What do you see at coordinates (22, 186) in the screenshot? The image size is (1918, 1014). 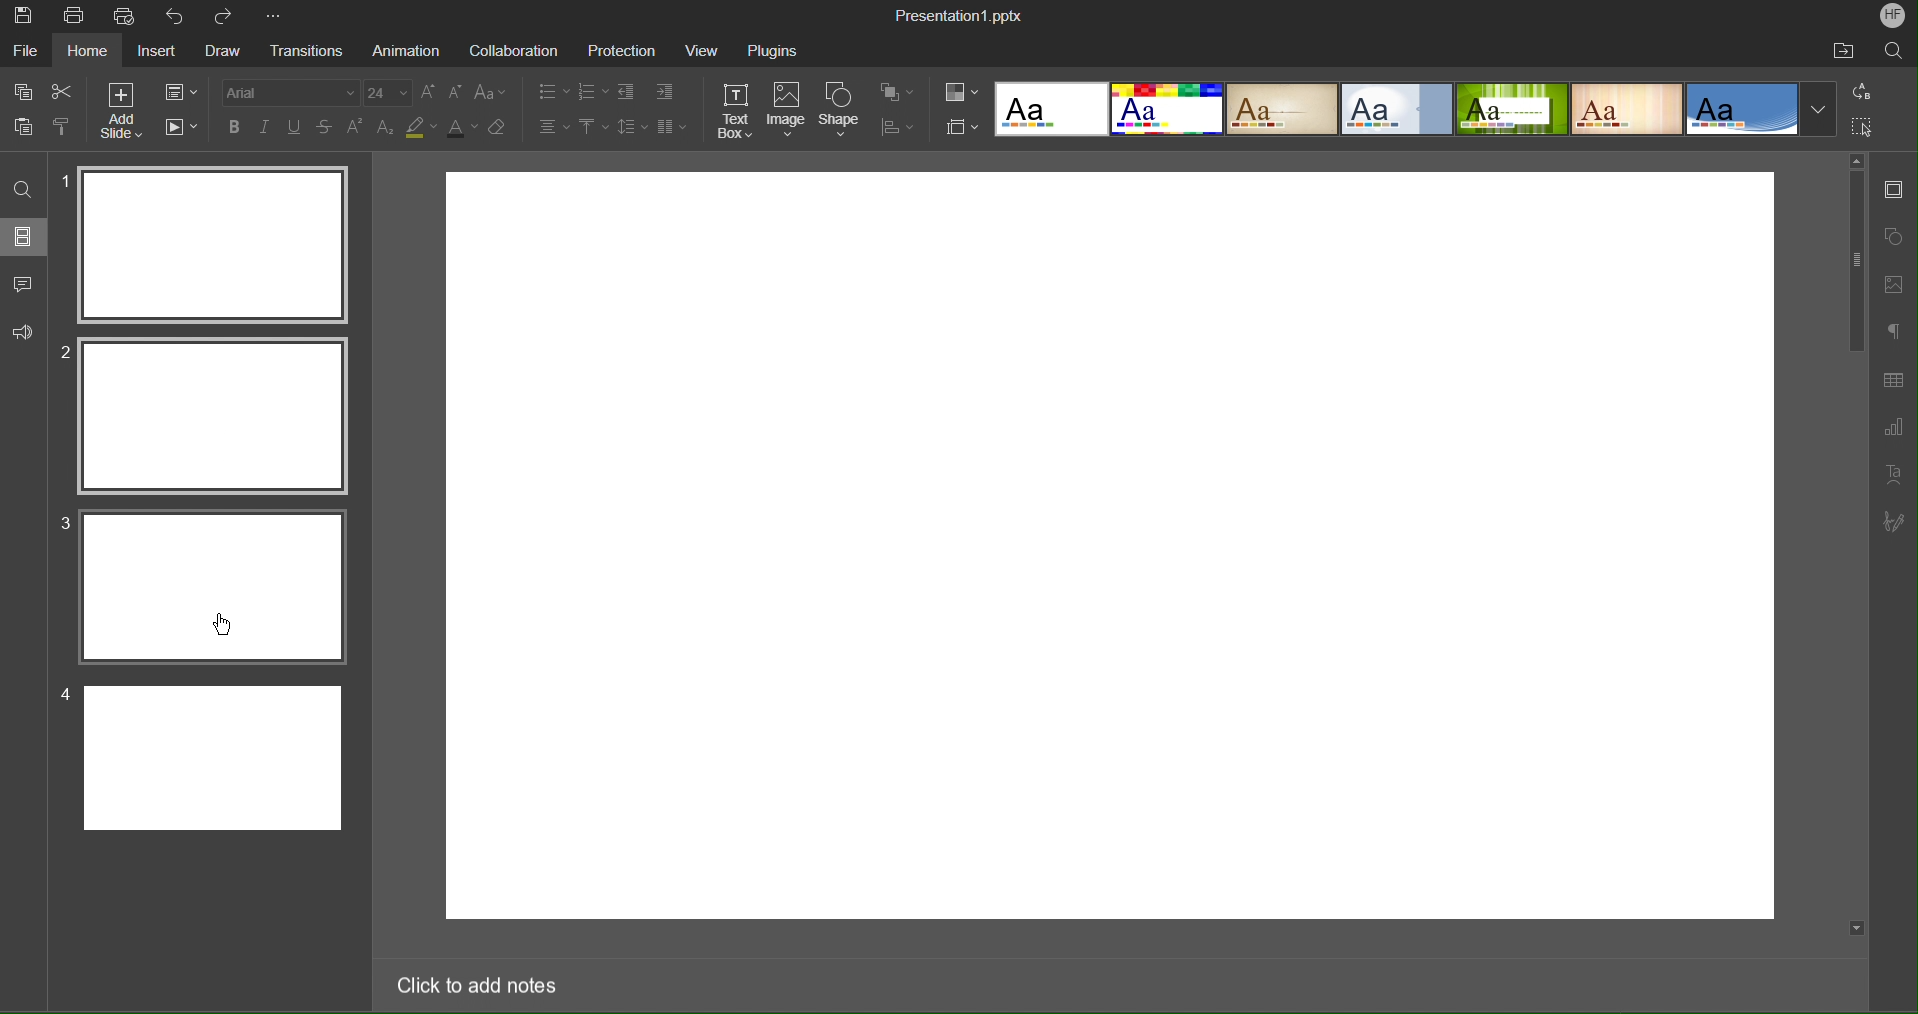 I see `Search` at bounding box center [22, 186].